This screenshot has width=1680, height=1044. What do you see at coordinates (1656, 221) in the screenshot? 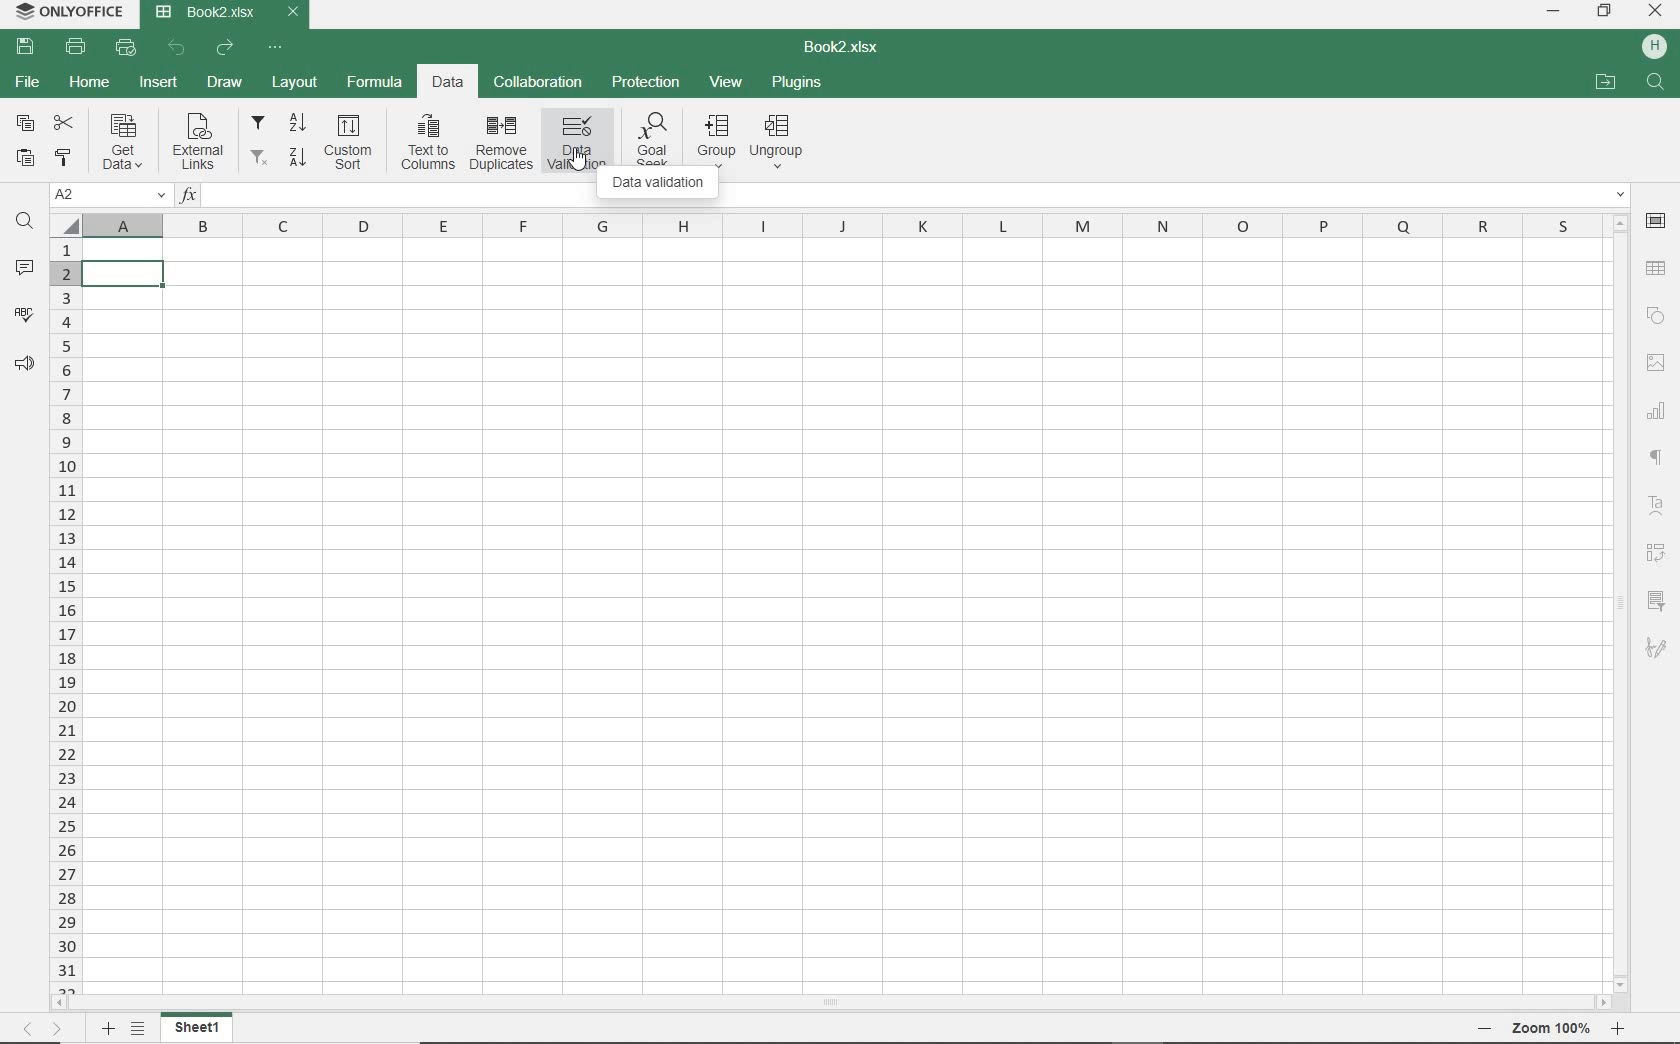
I see `CELL SETTINGS` at bounding box center [1656, 221].